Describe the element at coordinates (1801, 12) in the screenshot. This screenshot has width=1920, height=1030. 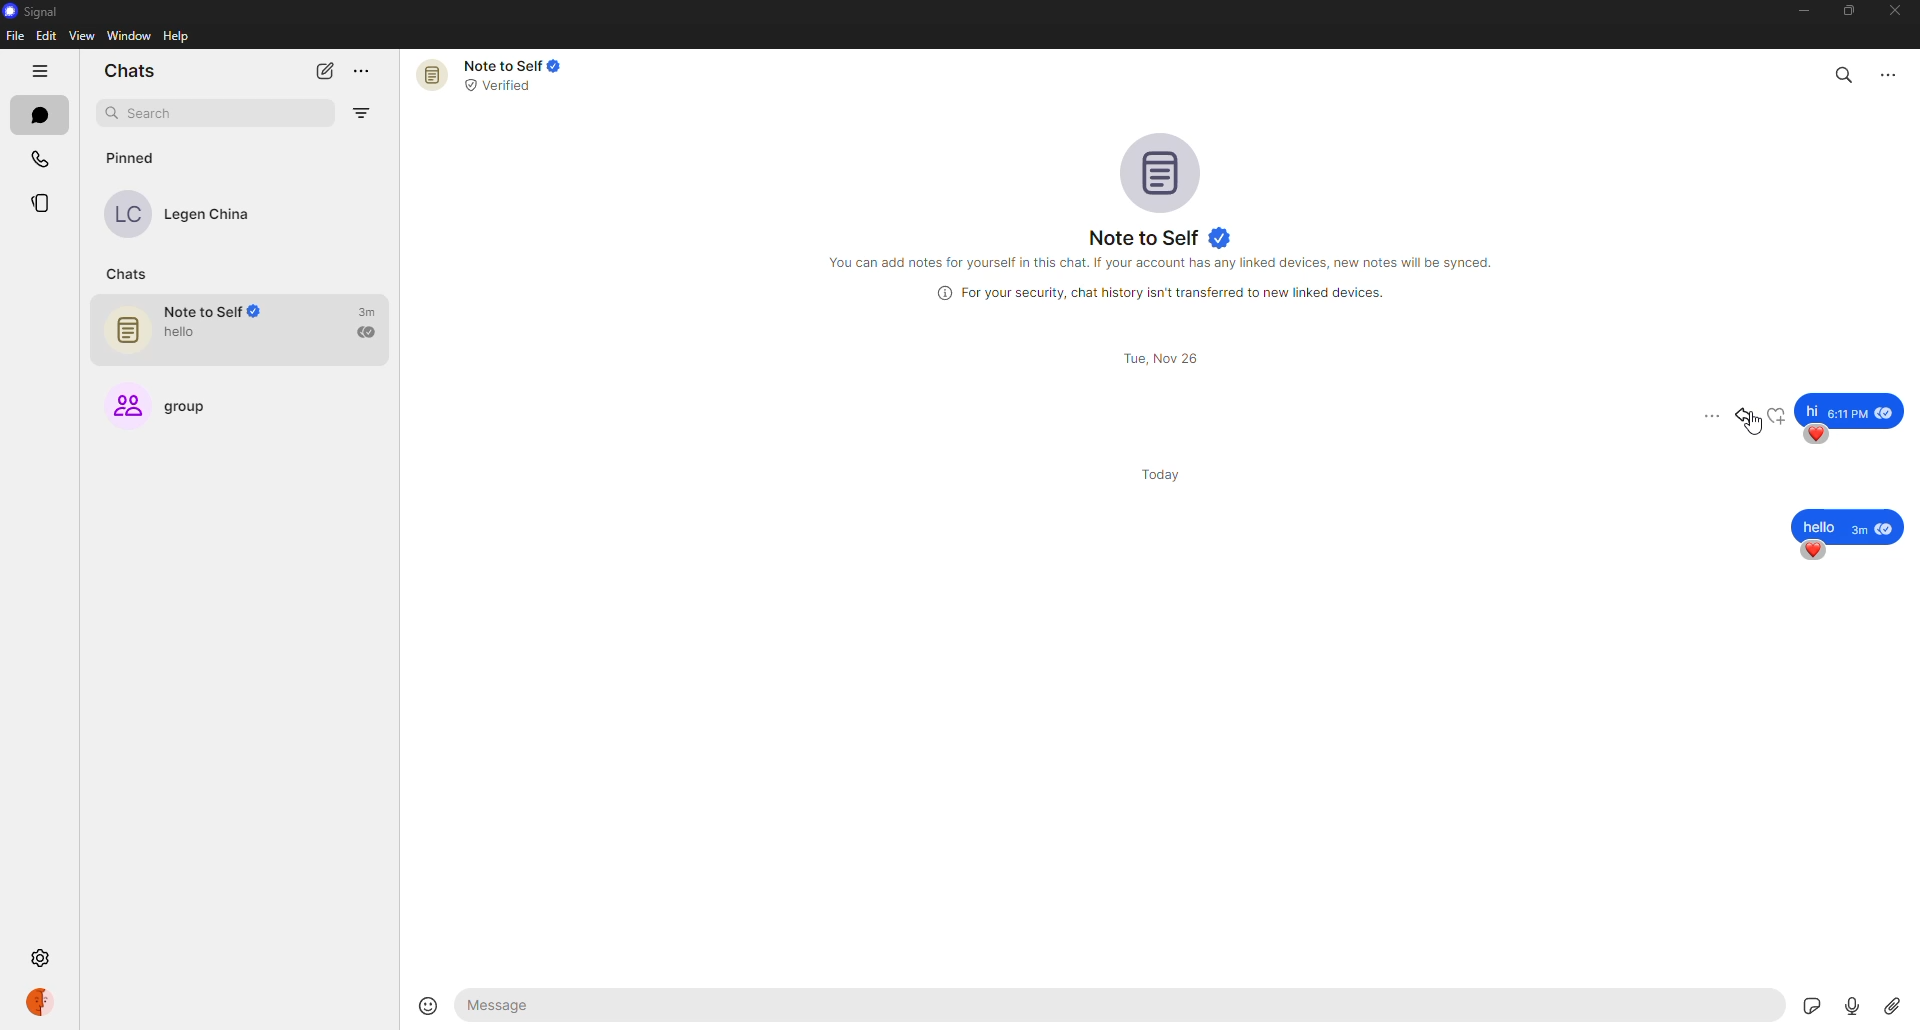
I see `minimize` at that location.